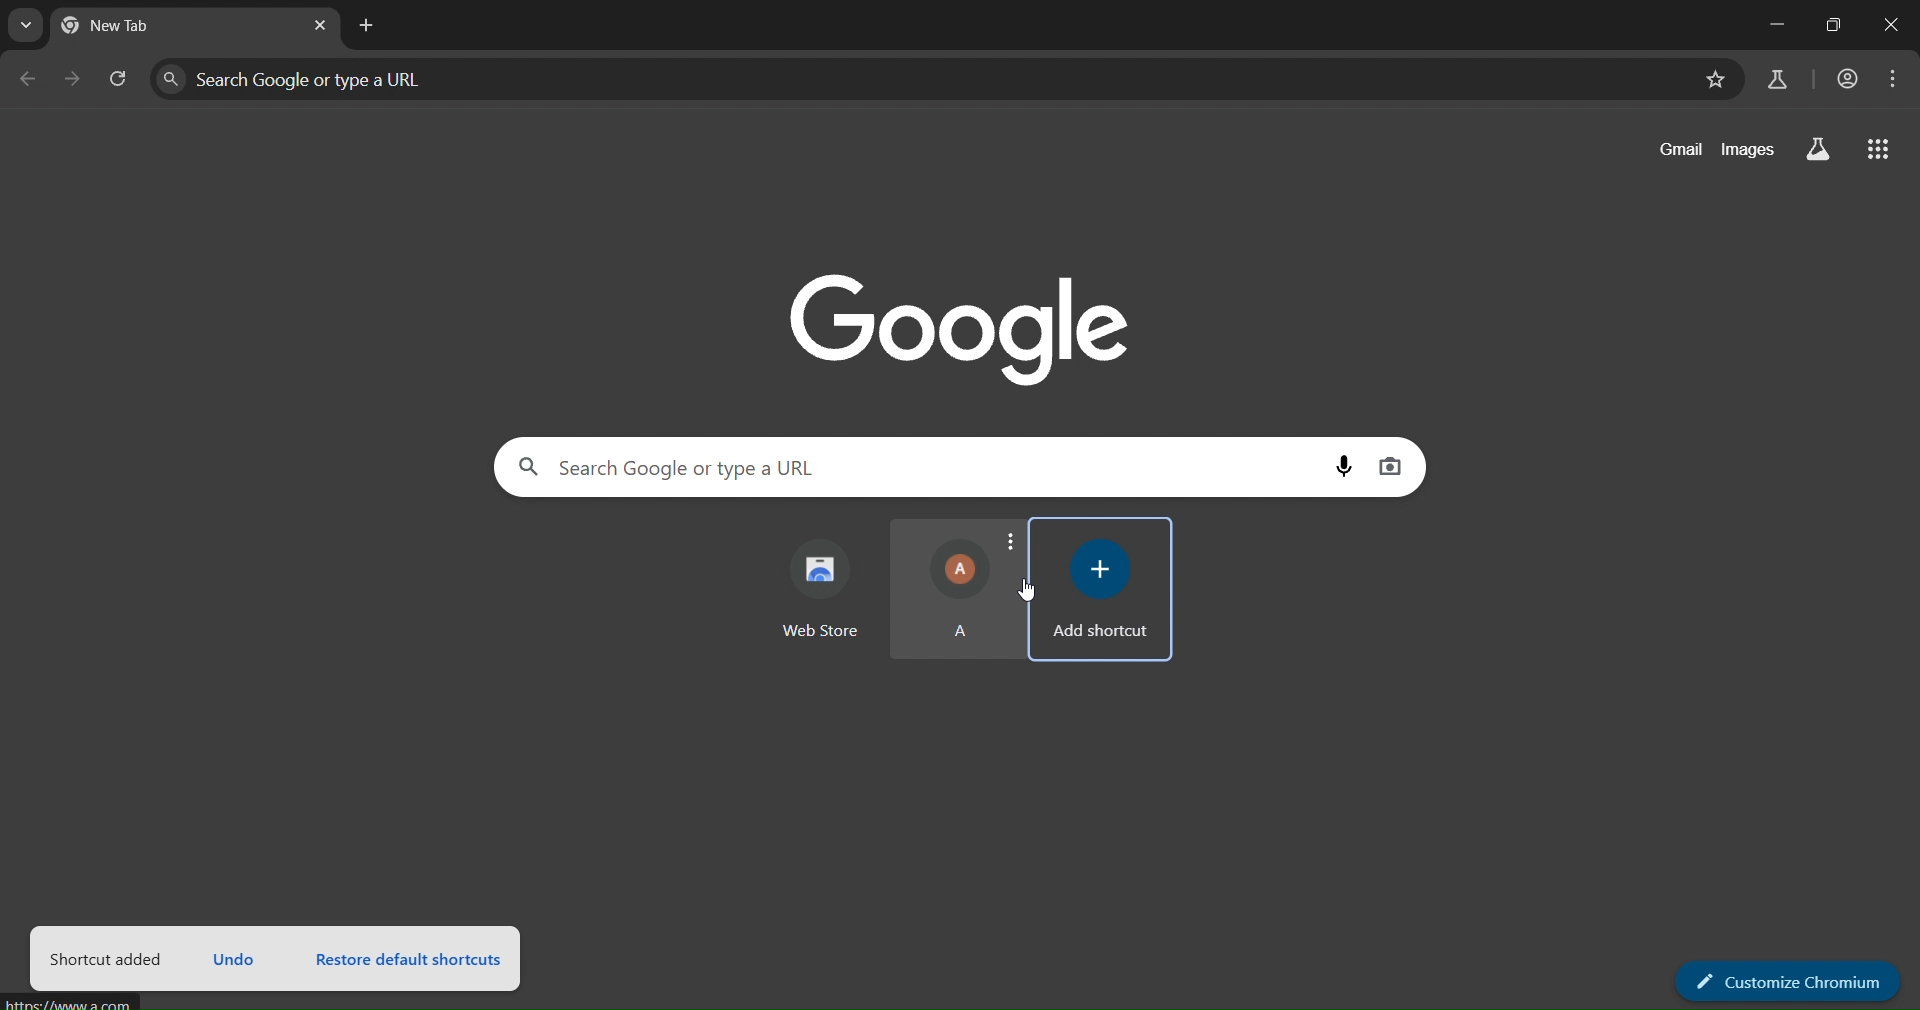  What do you see at coordinates (1010, 538) in the screenshot?
I see `options` at bounding box center [1010, 538].